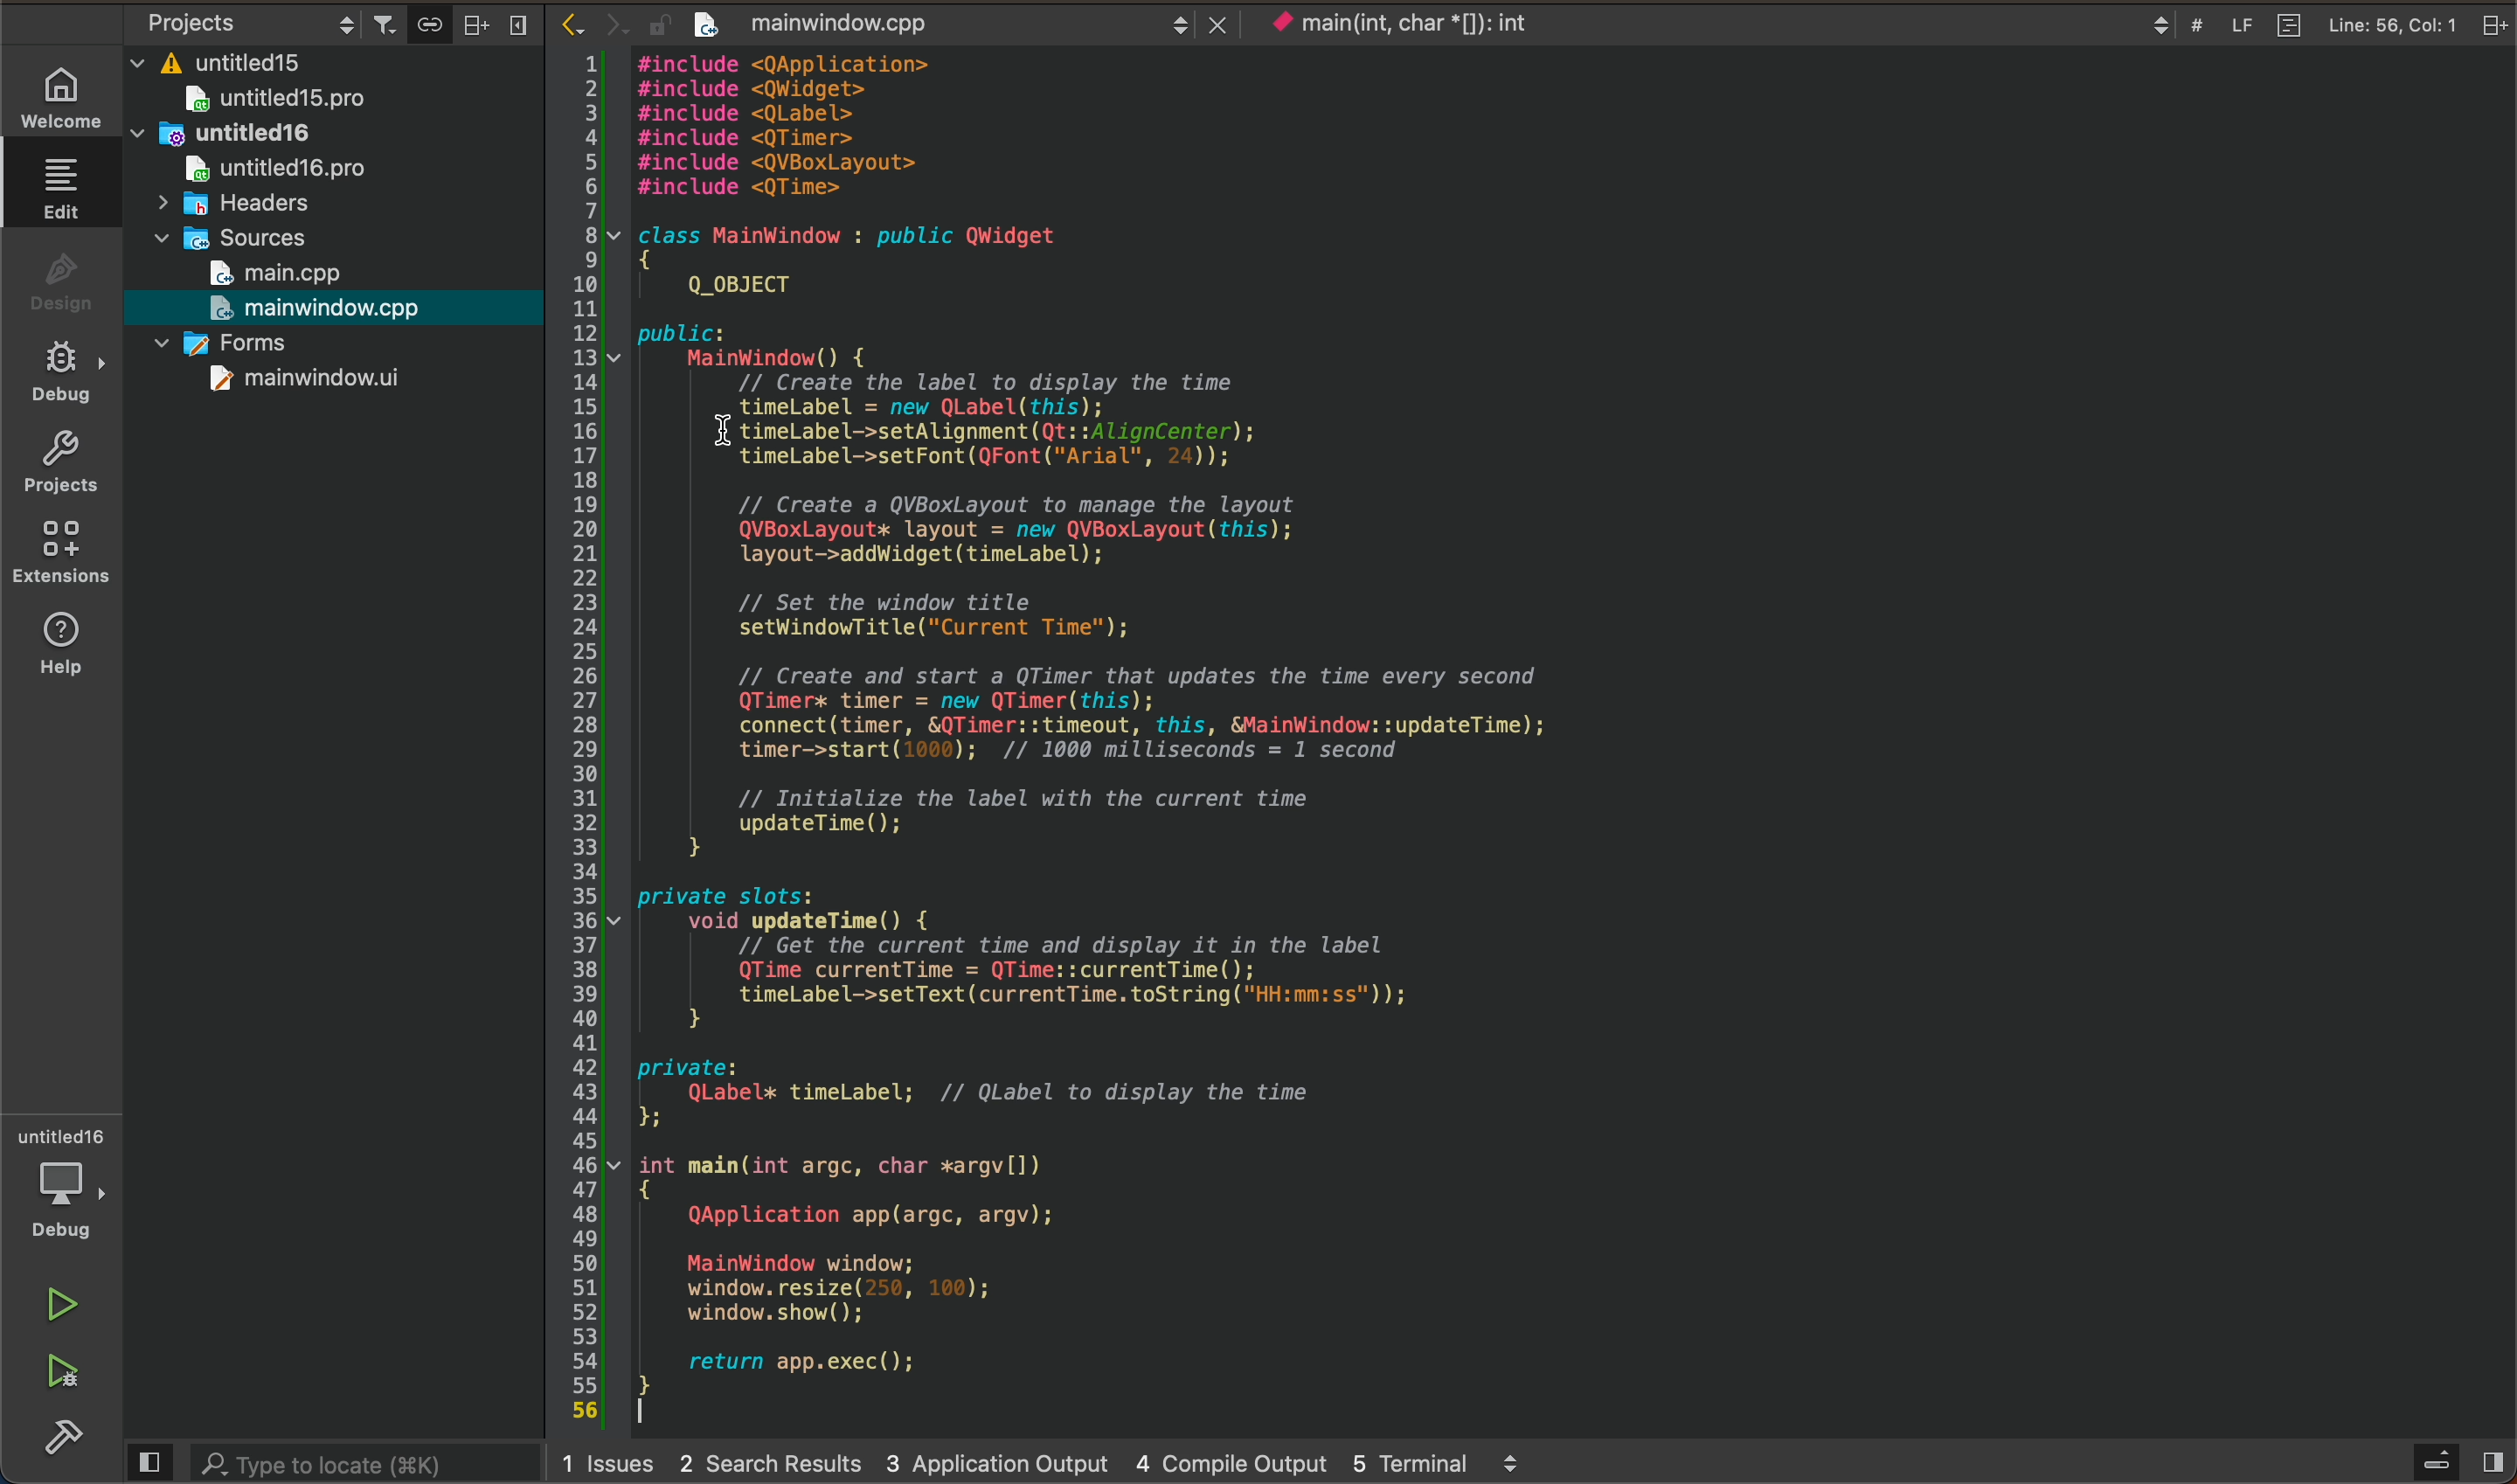 This screenshot has height=1484, width=2517. I want to click on untitled15.pro, so click(332, 100).